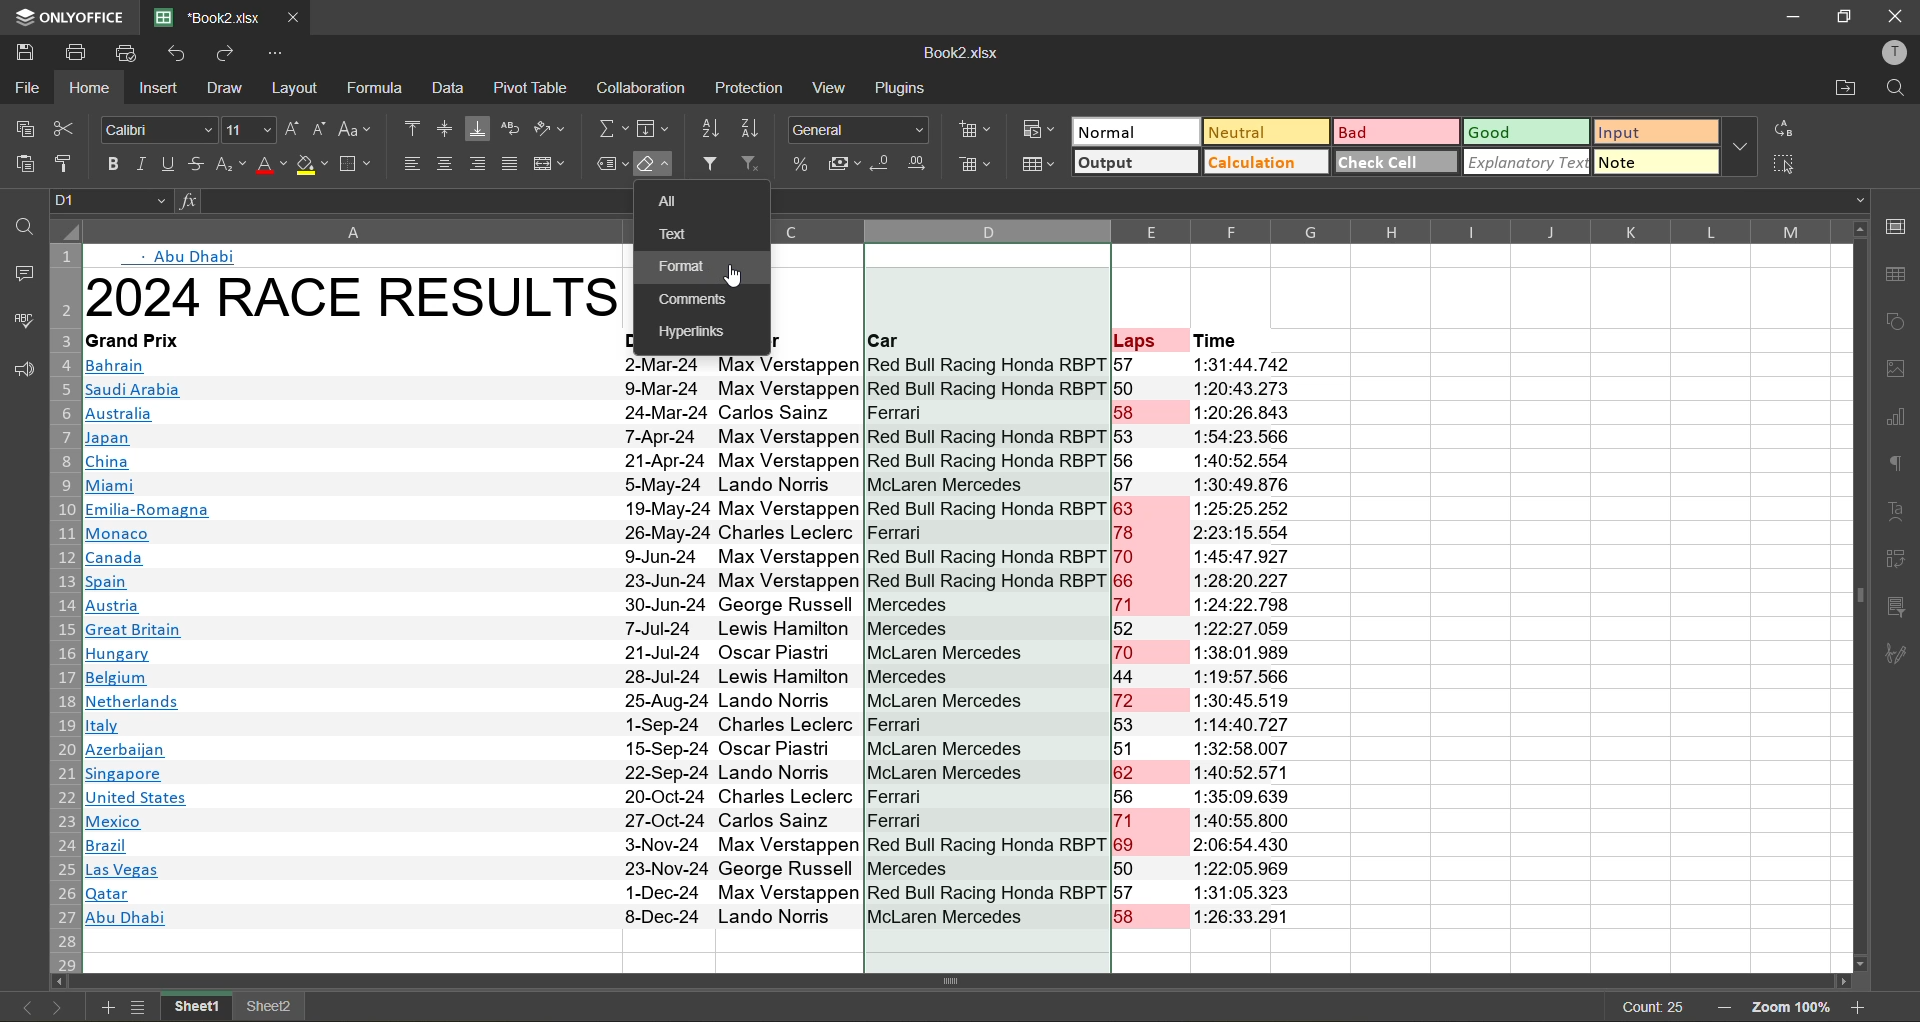  I want to click on undo, so click(174, 53).